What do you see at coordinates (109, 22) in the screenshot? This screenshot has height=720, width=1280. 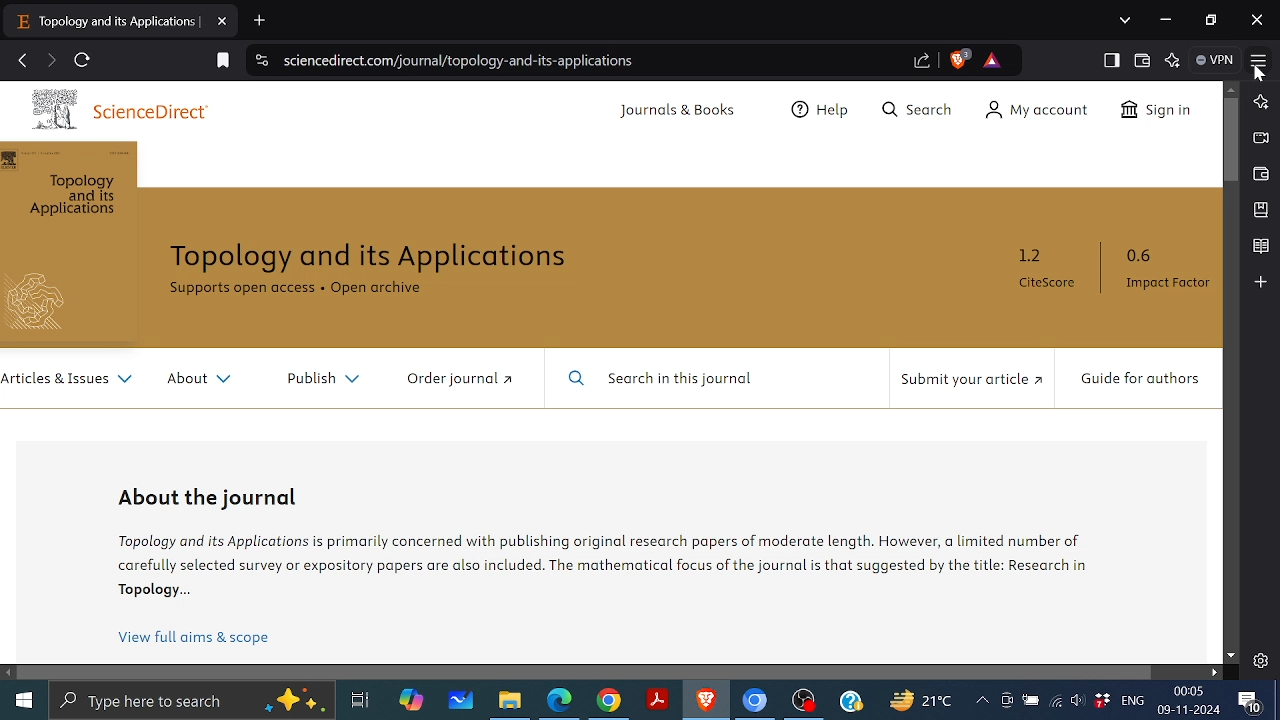 I see `topology and its applications` at bounding box center [109, 22].